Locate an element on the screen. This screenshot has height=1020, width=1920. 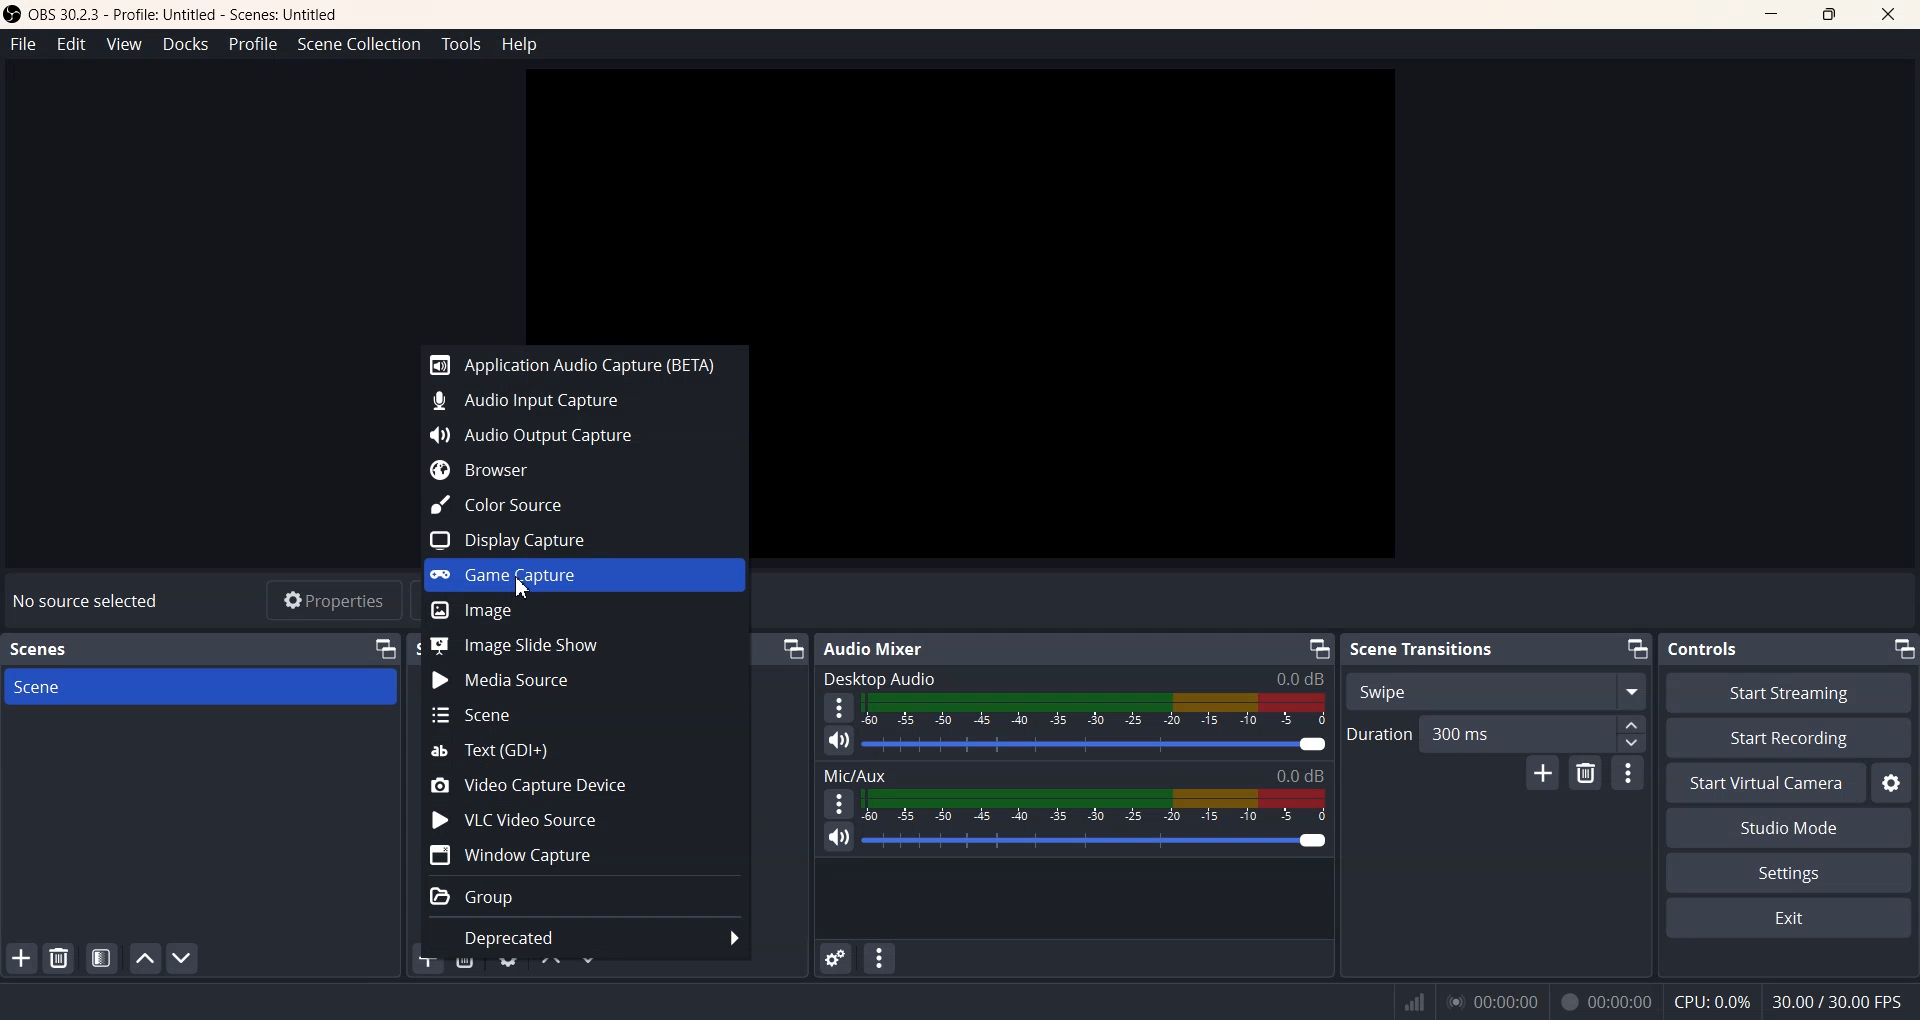
Mute/ Unmute is located at coordinates (839, 837).